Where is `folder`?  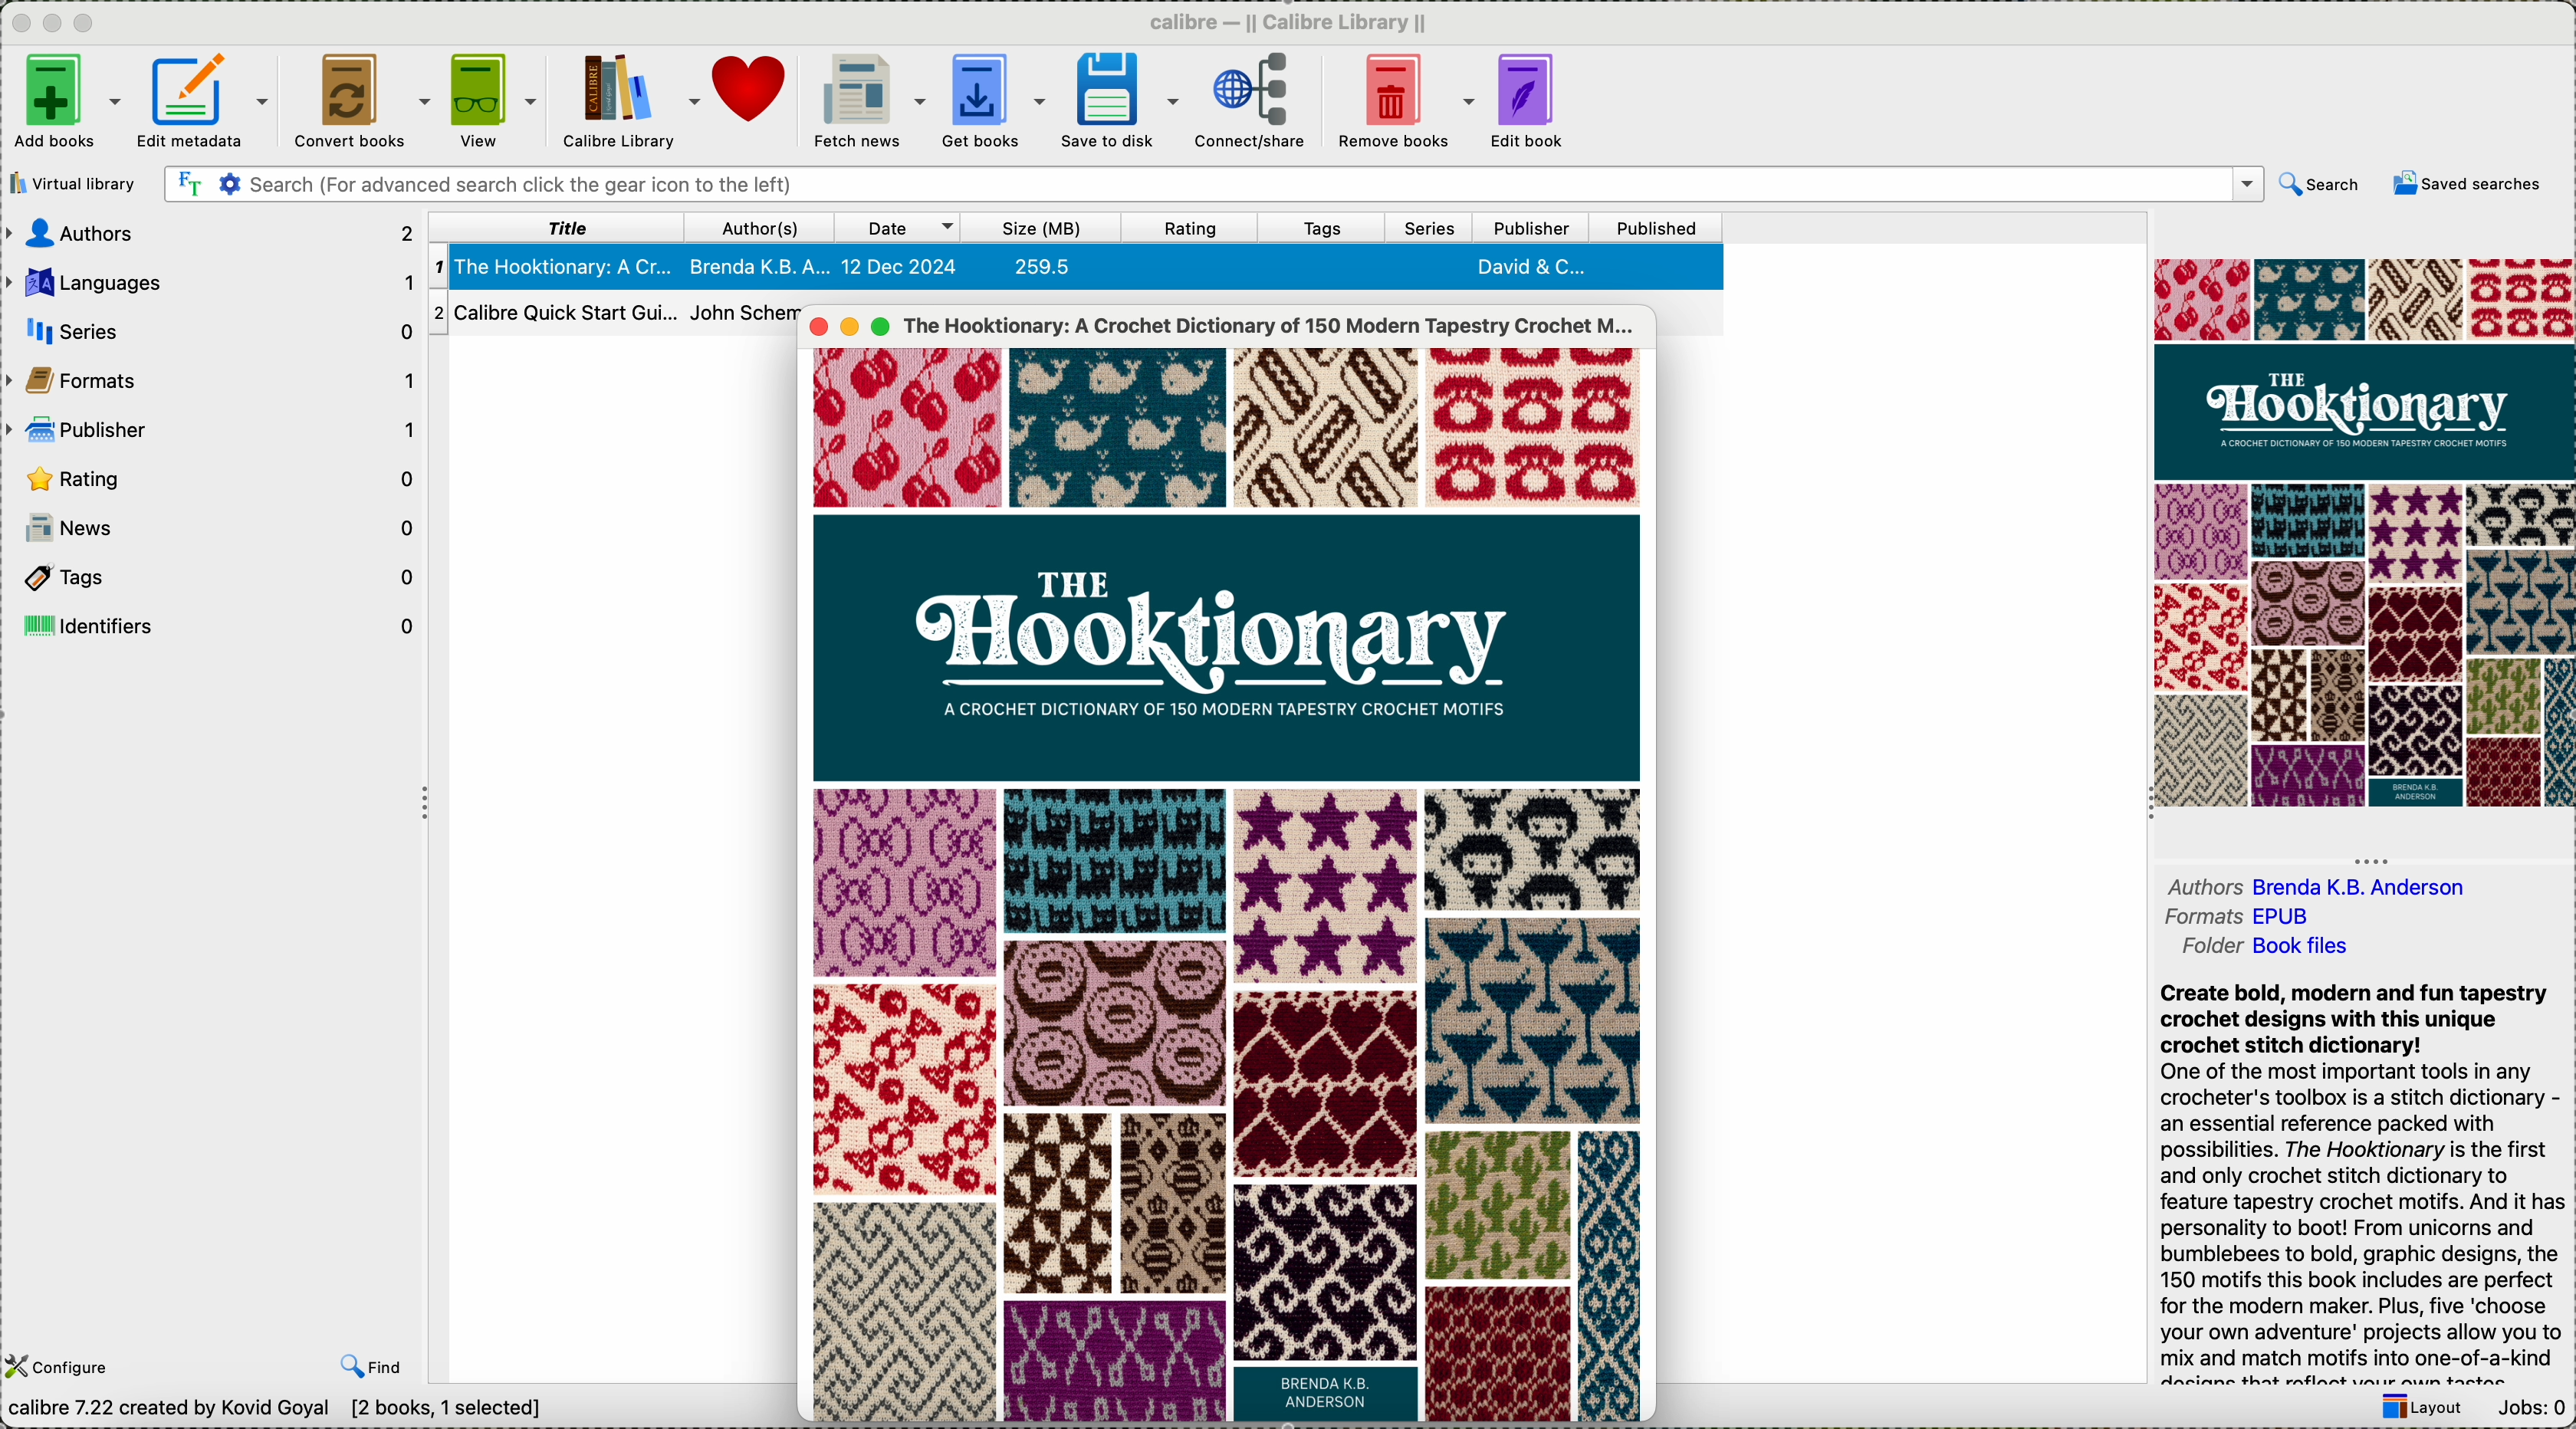 folder is located at coordinates (2262, 953).